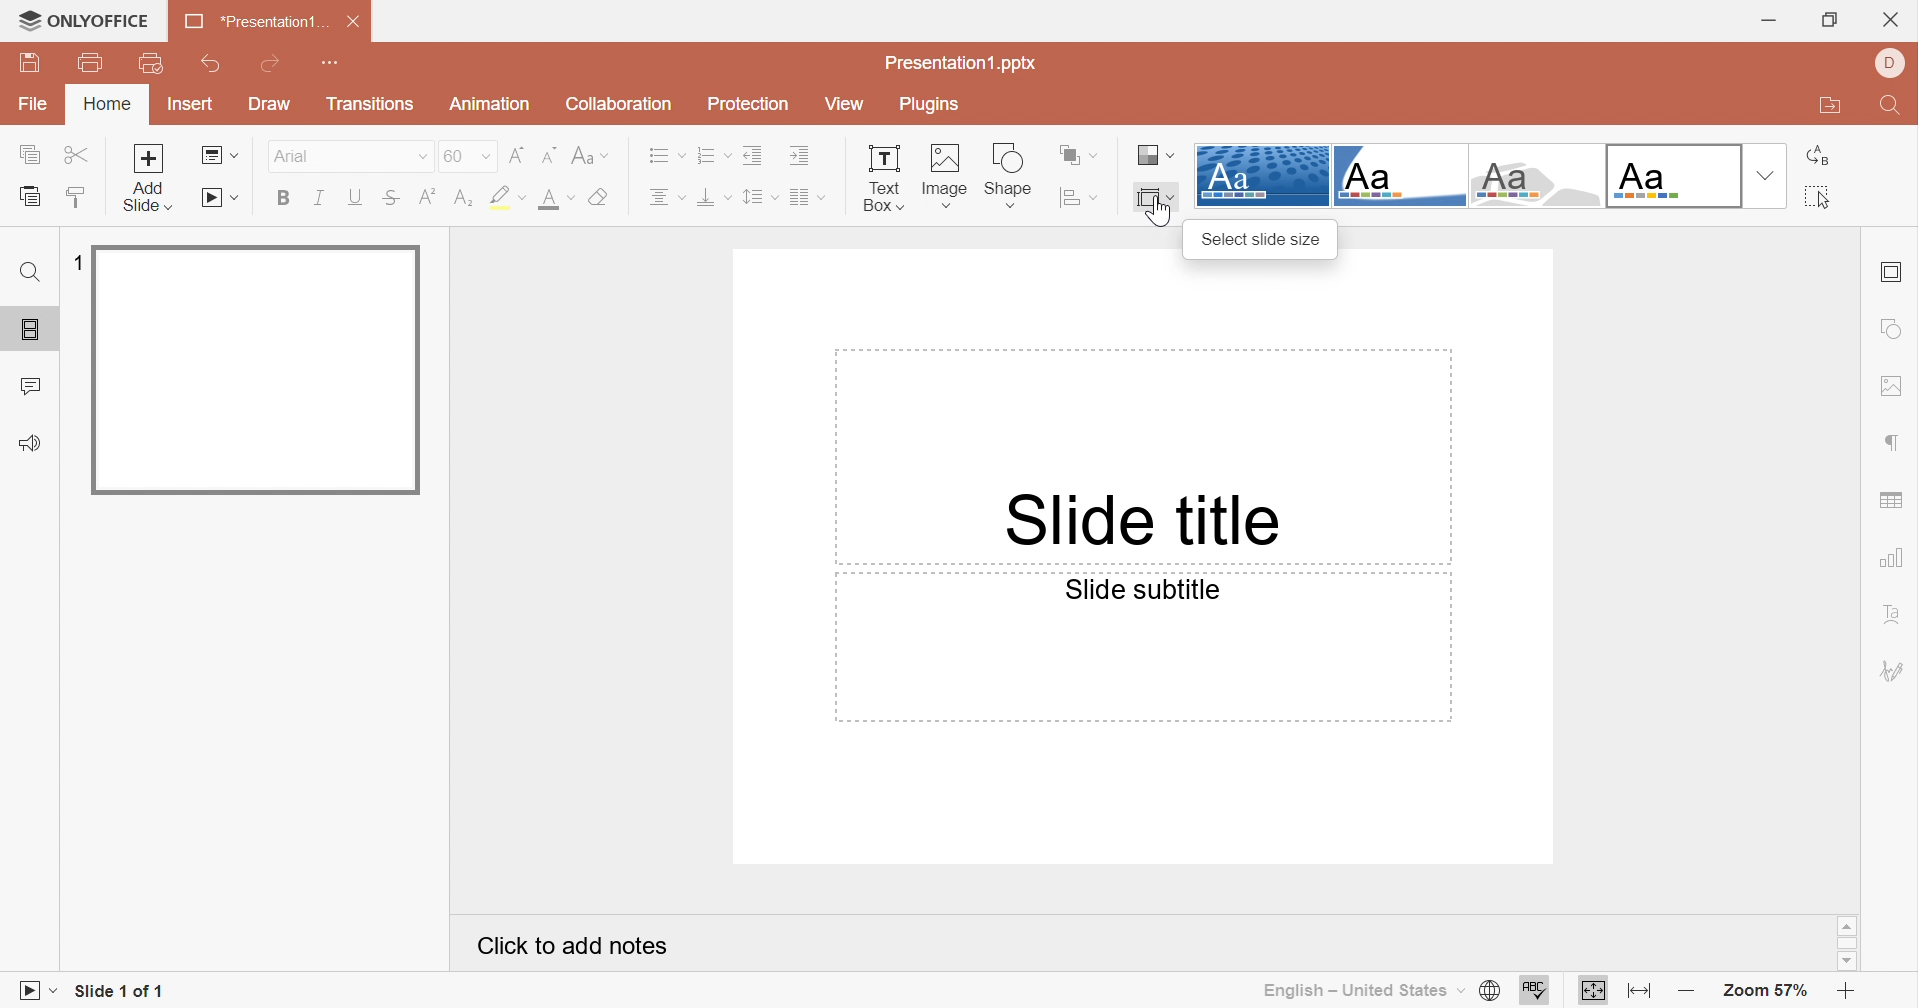 Image resolution: width=1918 pixels, height=1008 pixels. What do you see at coordinates (1772, 21) in the screenshot?
I see `Minimize` at bounding box center [1772, 21].